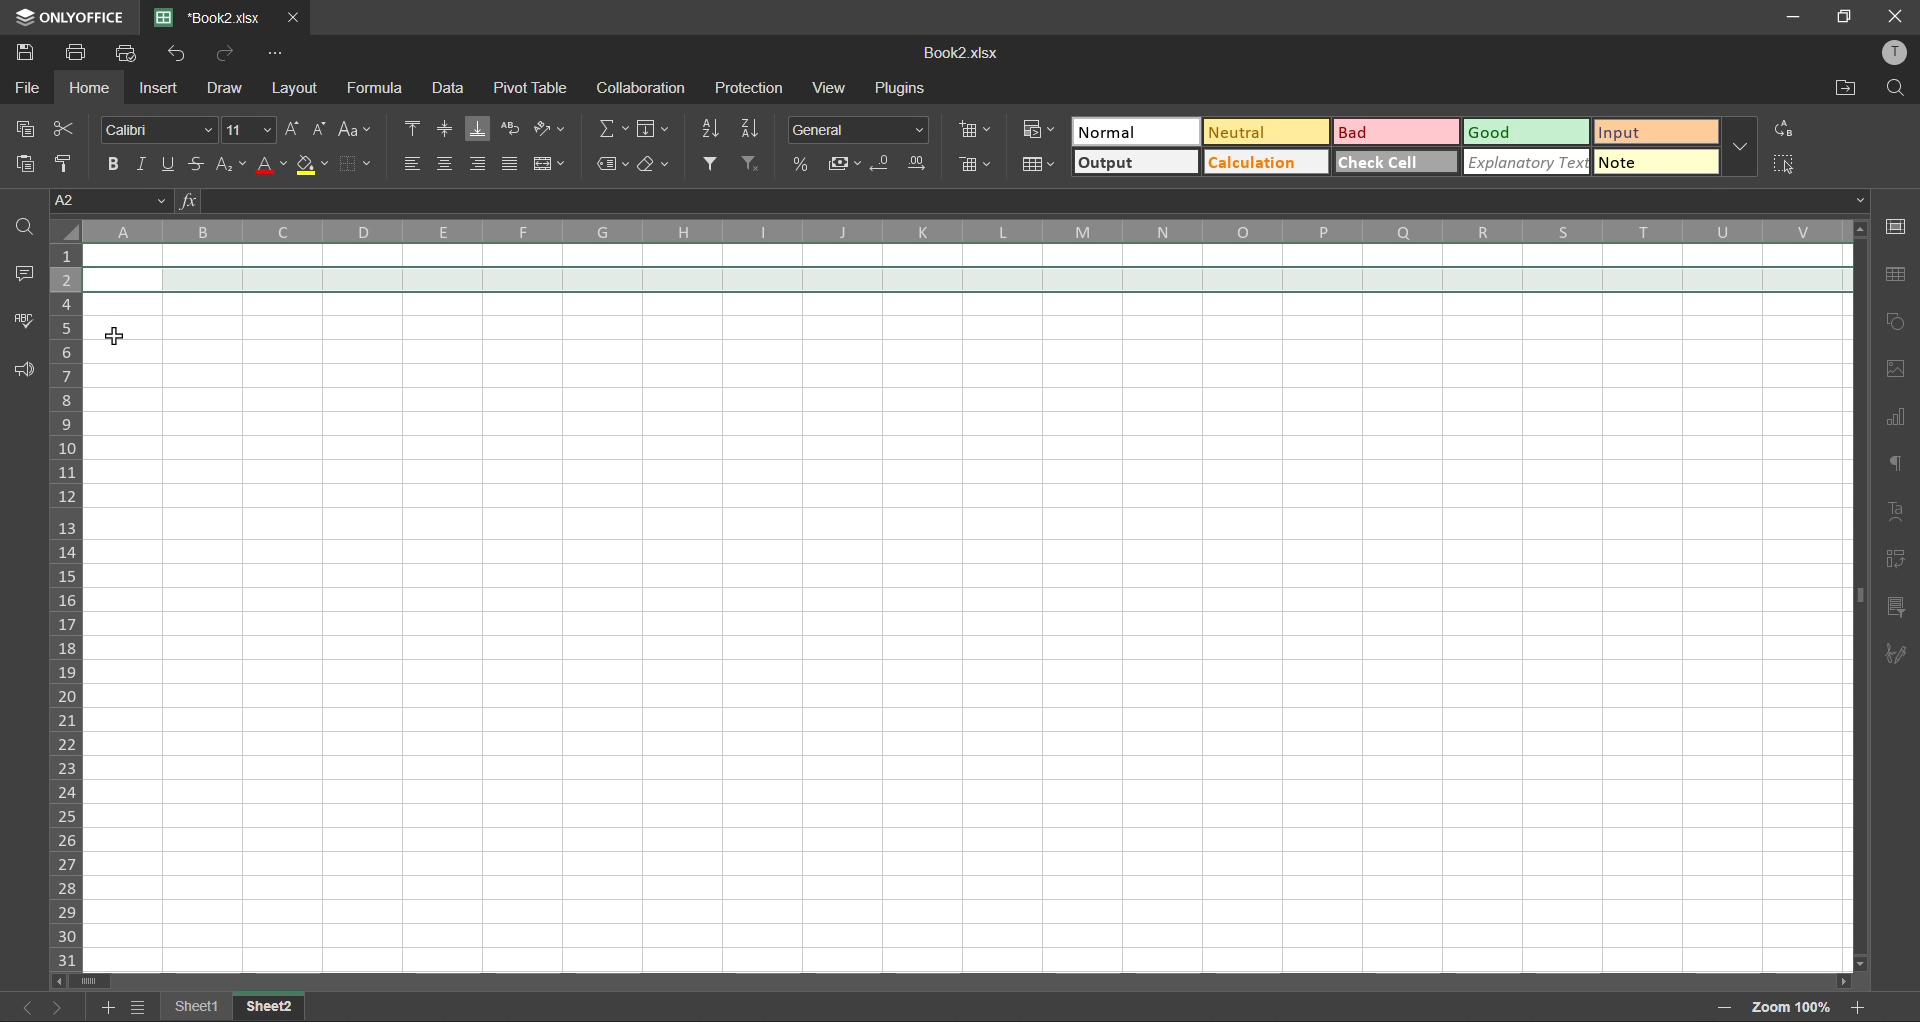 The image size is (1920, 1022). Describe the element at coordinates (22, 1005) in the screenshot. I see `previous` at that location.